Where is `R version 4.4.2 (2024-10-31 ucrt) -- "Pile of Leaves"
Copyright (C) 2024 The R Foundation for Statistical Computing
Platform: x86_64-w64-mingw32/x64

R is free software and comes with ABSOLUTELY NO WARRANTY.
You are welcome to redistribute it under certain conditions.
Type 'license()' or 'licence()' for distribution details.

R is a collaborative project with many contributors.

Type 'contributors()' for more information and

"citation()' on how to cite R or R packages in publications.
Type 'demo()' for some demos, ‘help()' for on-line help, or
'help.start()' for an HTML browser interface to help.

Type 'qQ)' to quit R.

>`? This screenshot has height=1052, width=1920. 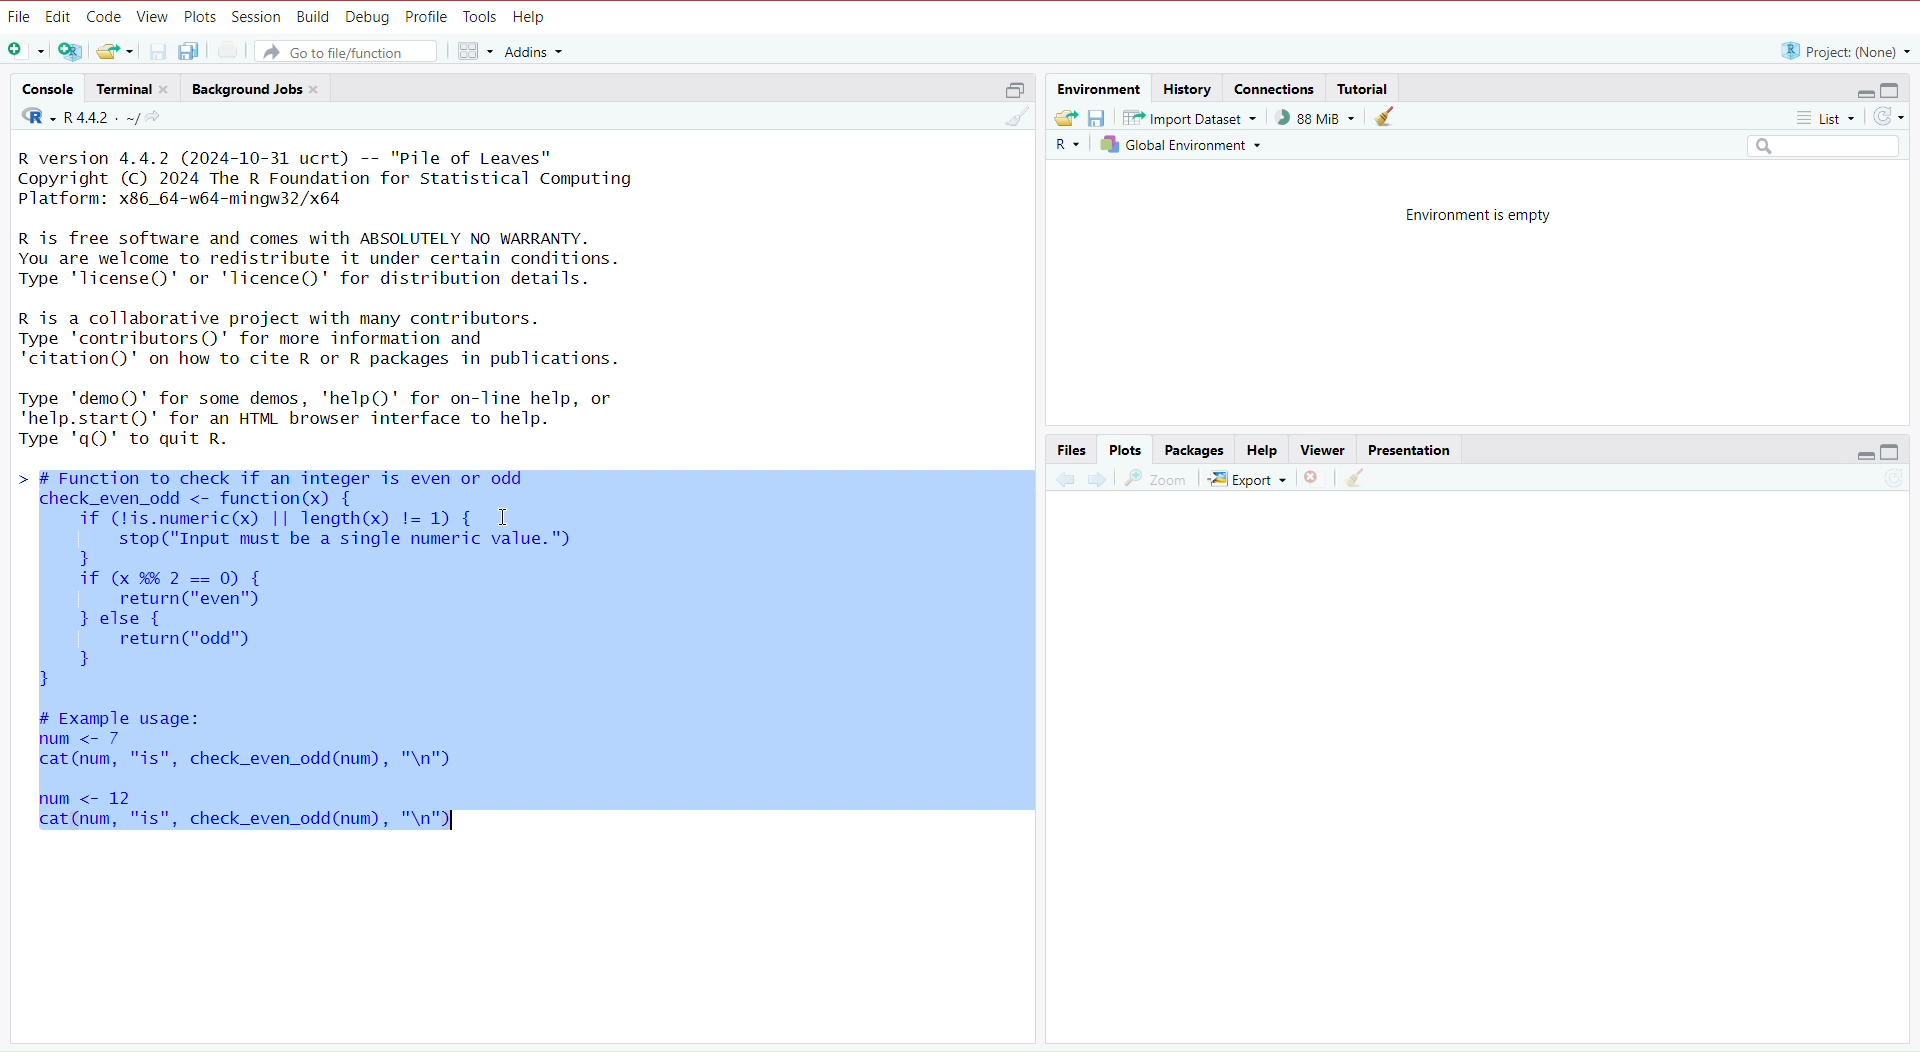 R version 4.4.2 (2024-10-31 ucrt) -- "Pile of Leaves"
Copyright (C) 2024 The R Foundation for Statistical Computing
Platform: x86_64-w64-mingw32/x64

R is free software and comes with ABSOLUTELY NO WARRANTY.
You are welcome to redistribute it under certain conditions.
Type 'license()' or 'licence()' for distribution details.

R is a collaborative project with many contributors.

Type 'contributors()' for more information and

"citation()' on how to cite R or R packages in publications.
Type 'demo()' for some demos, ‘help()' for on-line help, or
'help.start()' for an HTML browser interface to help.

Type 'qQ)' to quit R.

> is located at coordinates (361, 299).